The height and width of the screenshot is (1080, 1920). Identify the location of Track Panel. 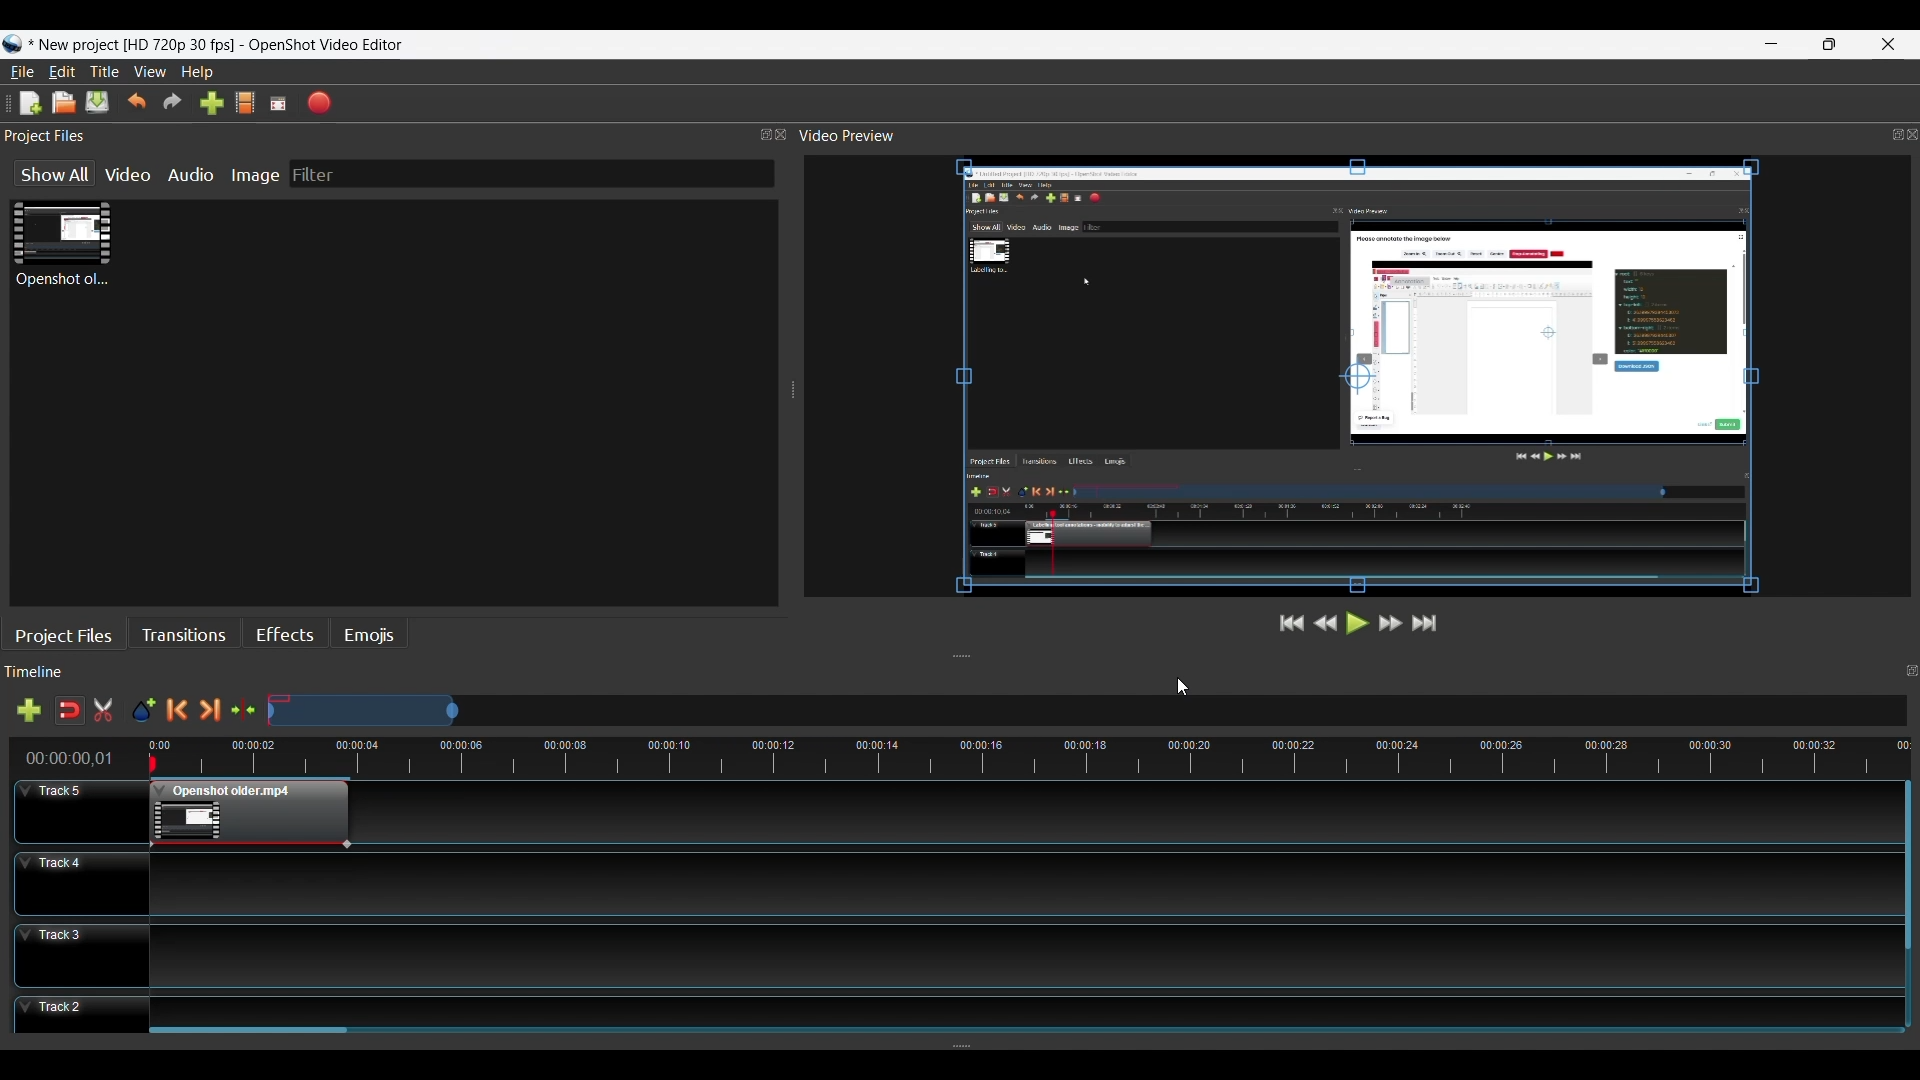
(1021, 1008).